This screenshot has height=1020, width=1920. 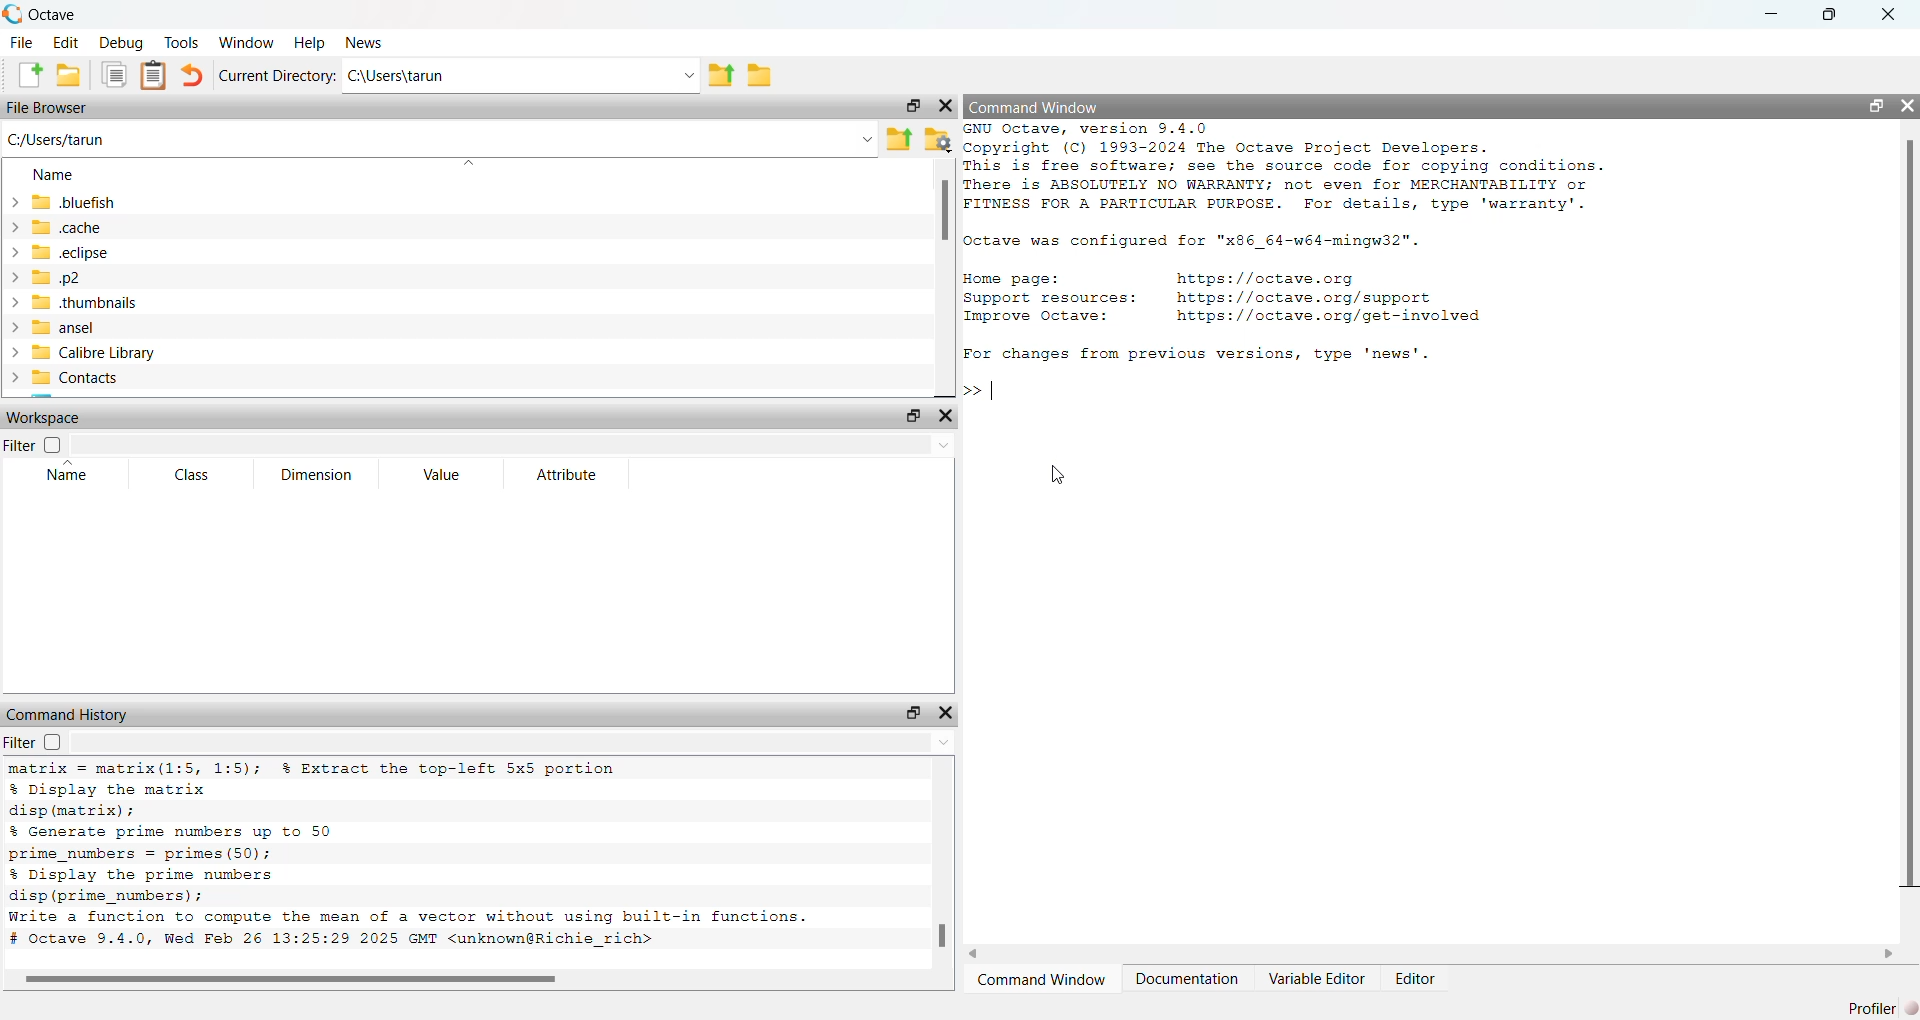 What do you see at coordinates (1055, 474) in the screenshot?
I see `cursor` at bounding box center [1055, 474].